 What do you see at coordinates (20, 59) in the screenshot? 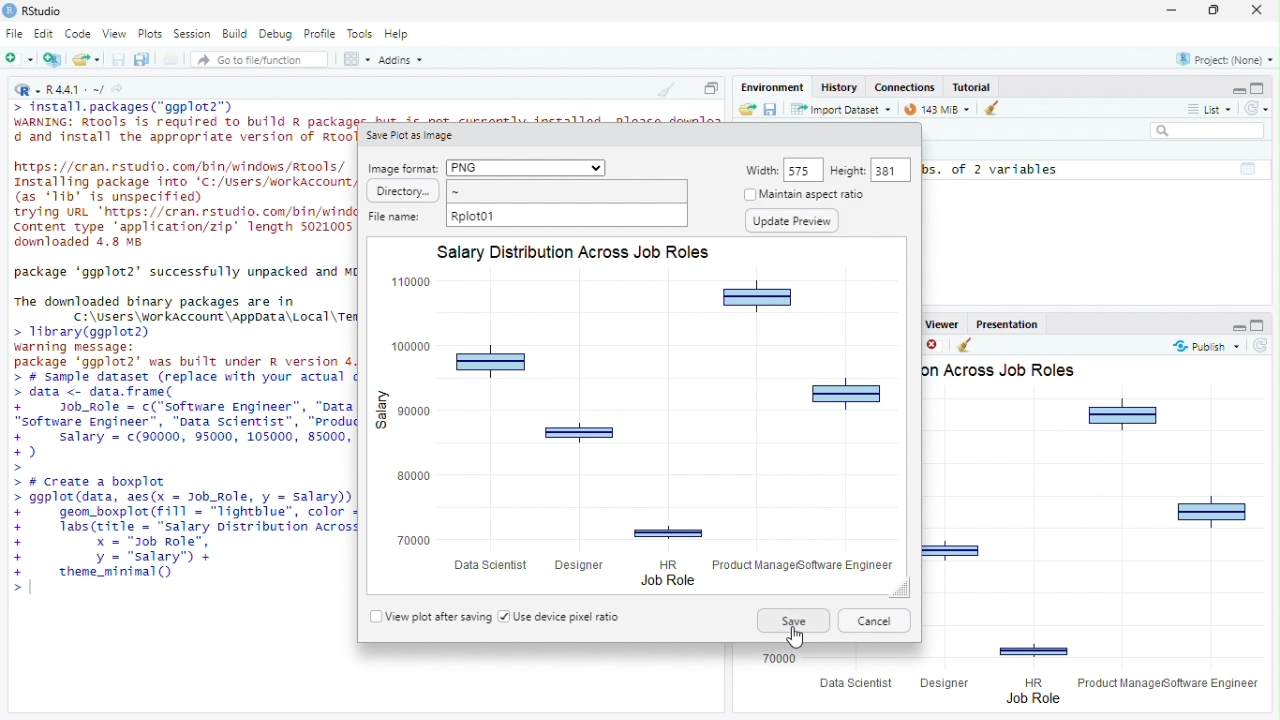
I see `New File` at bounding box center [20, 59].